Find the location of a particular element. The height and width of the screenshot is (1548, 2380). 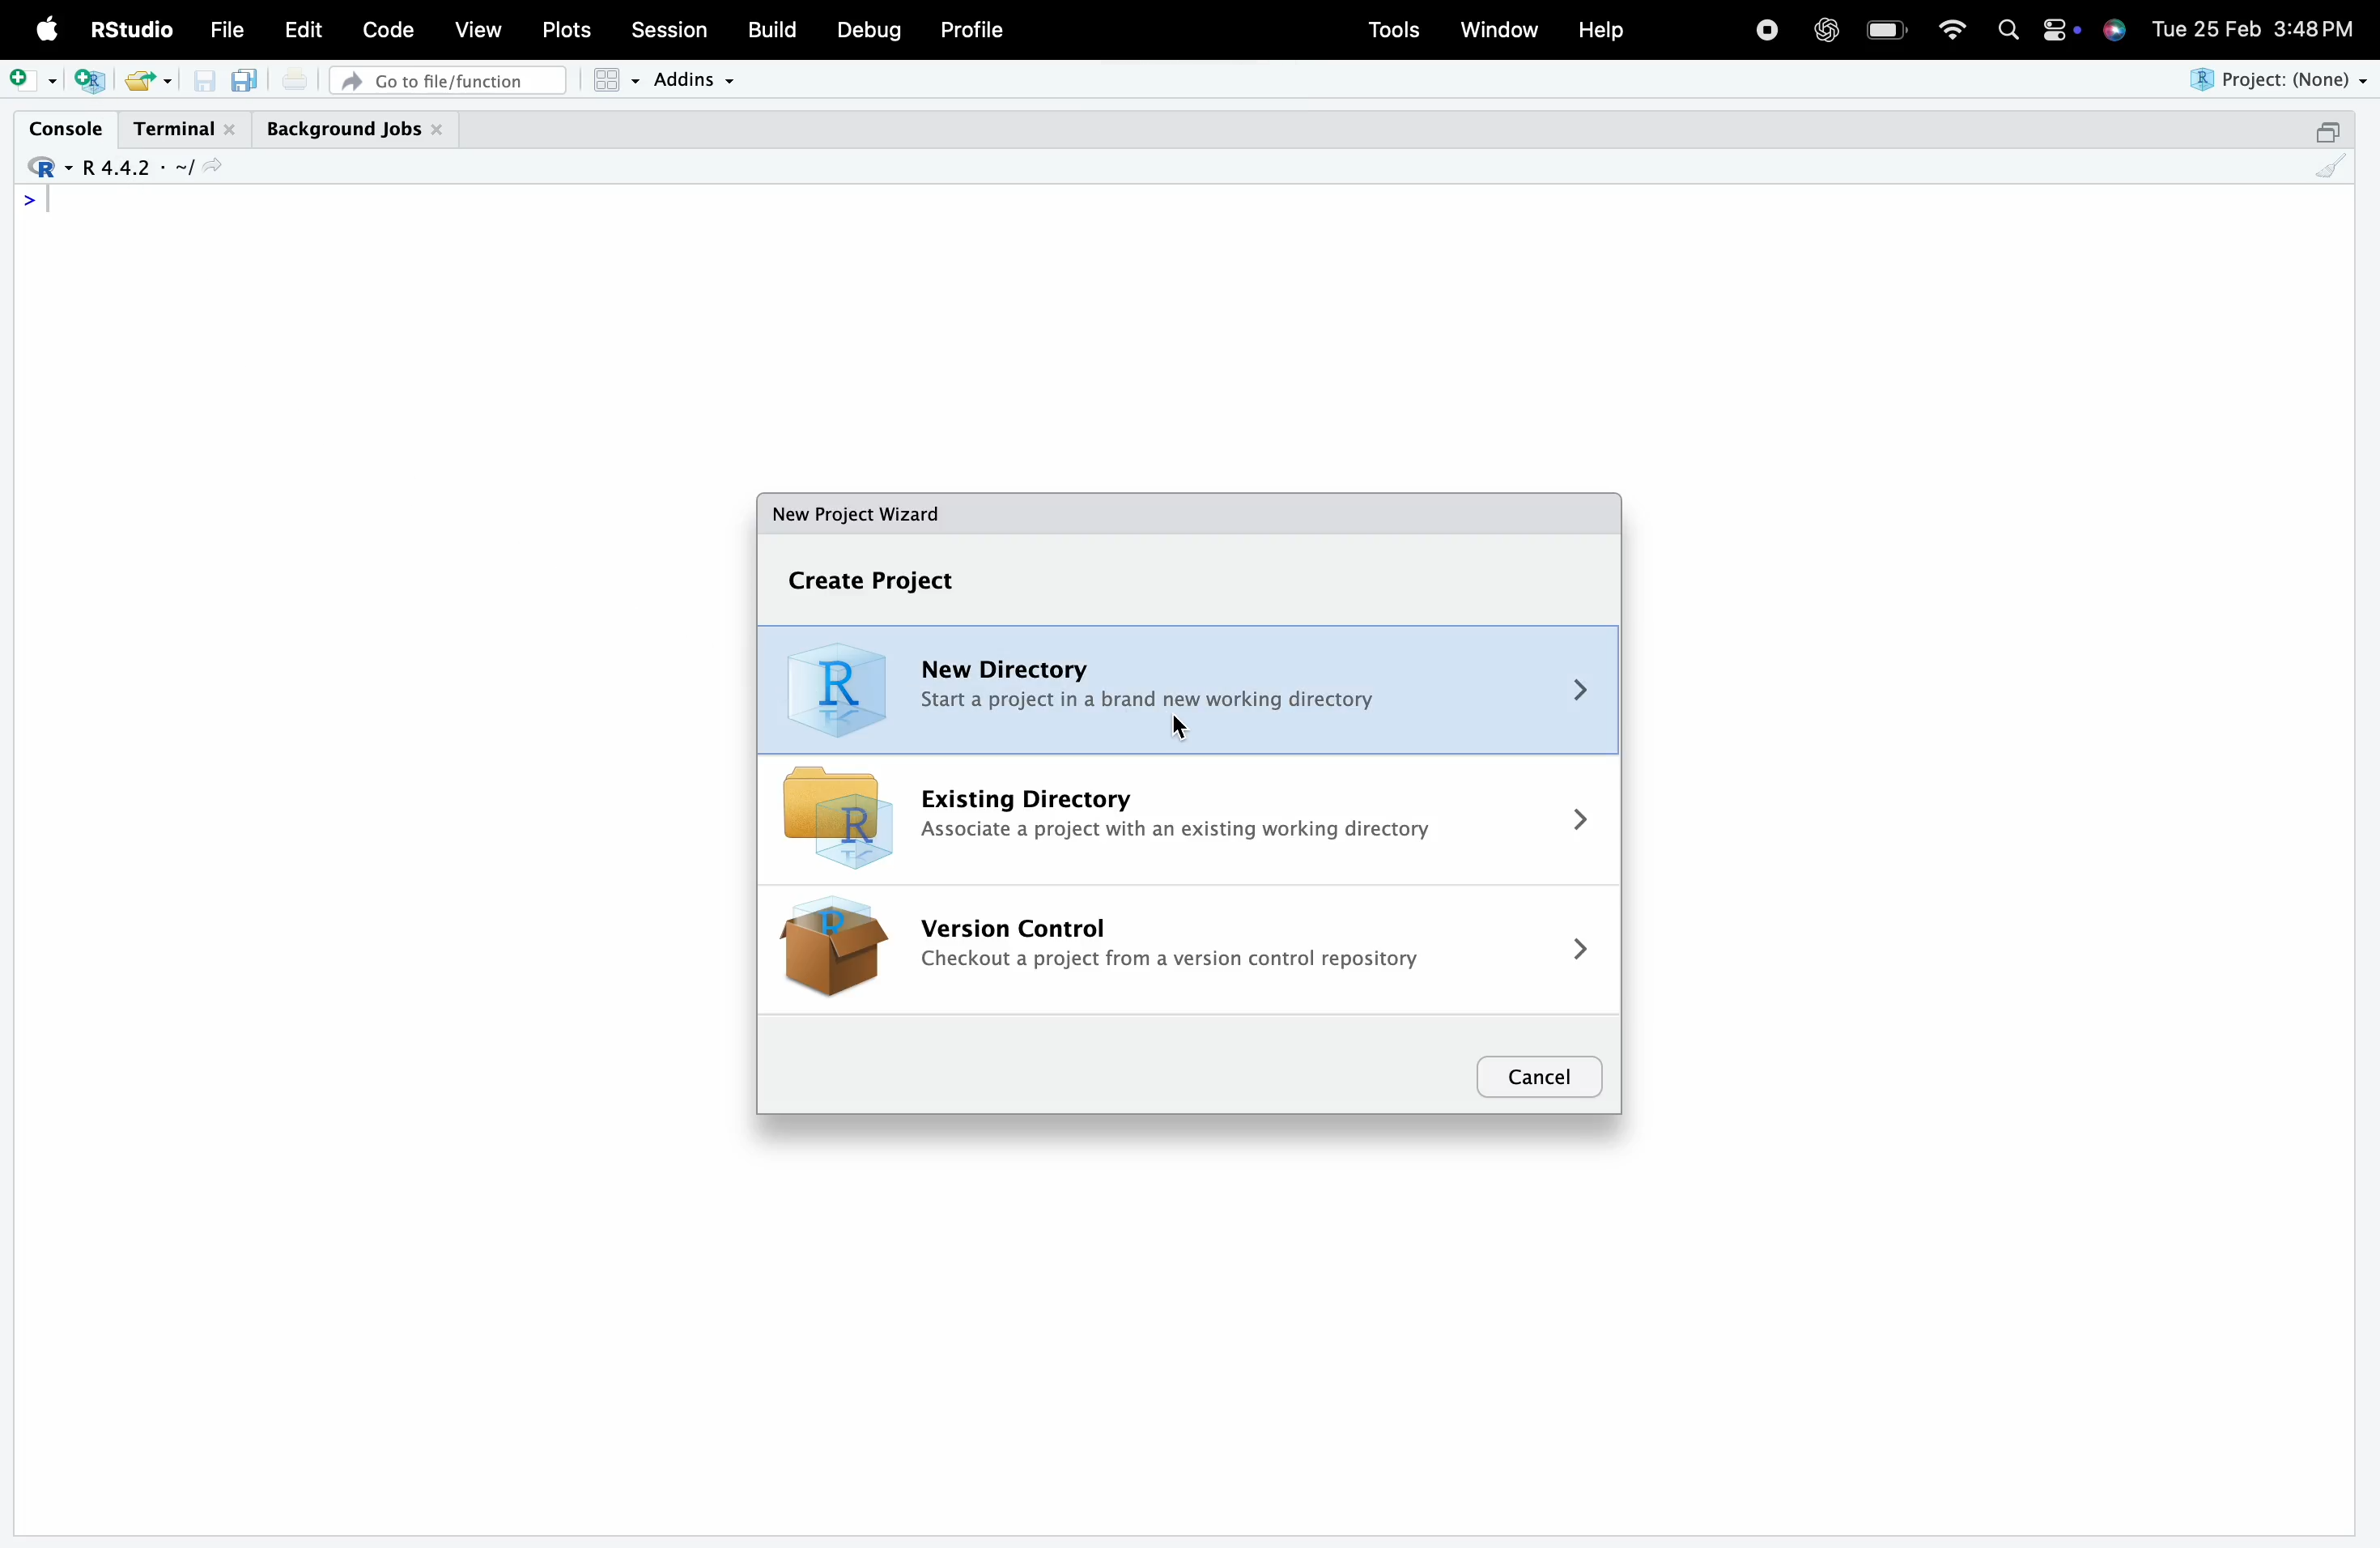

Build is located at coordinates (770, 29).